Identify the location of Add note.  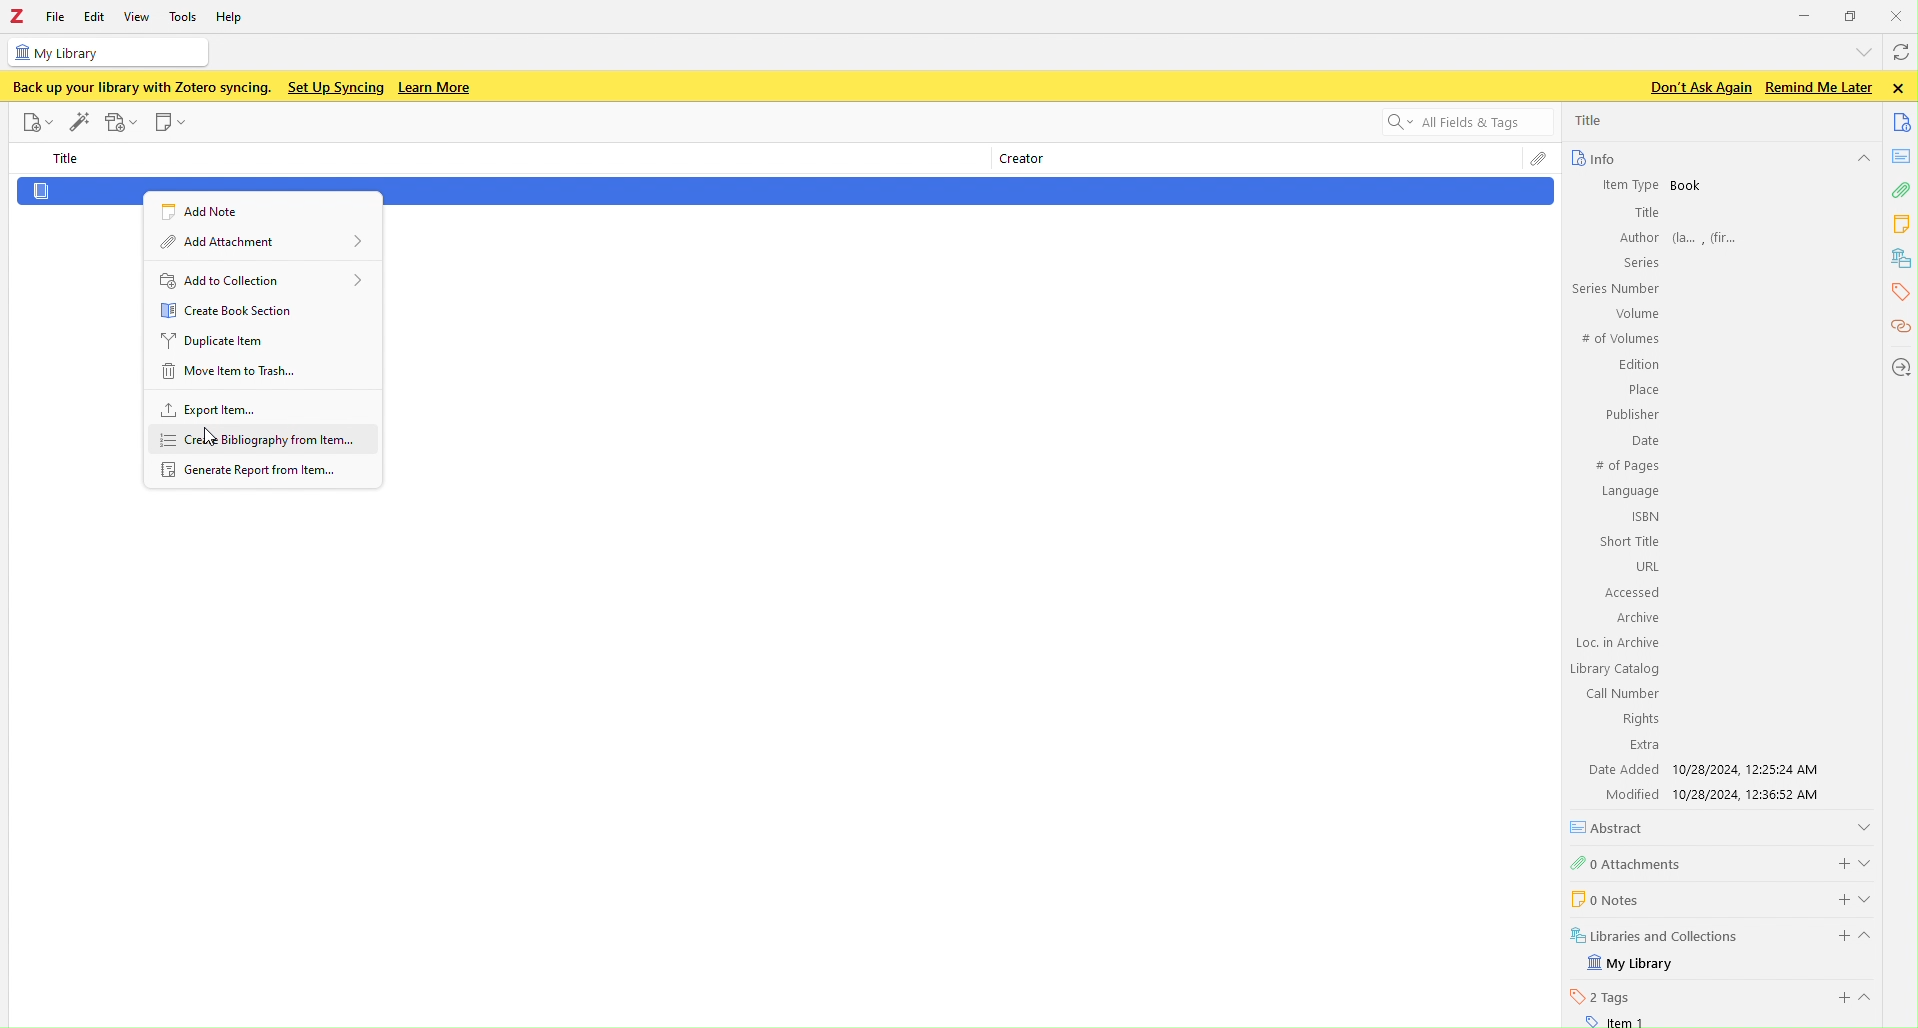
(204, 210).